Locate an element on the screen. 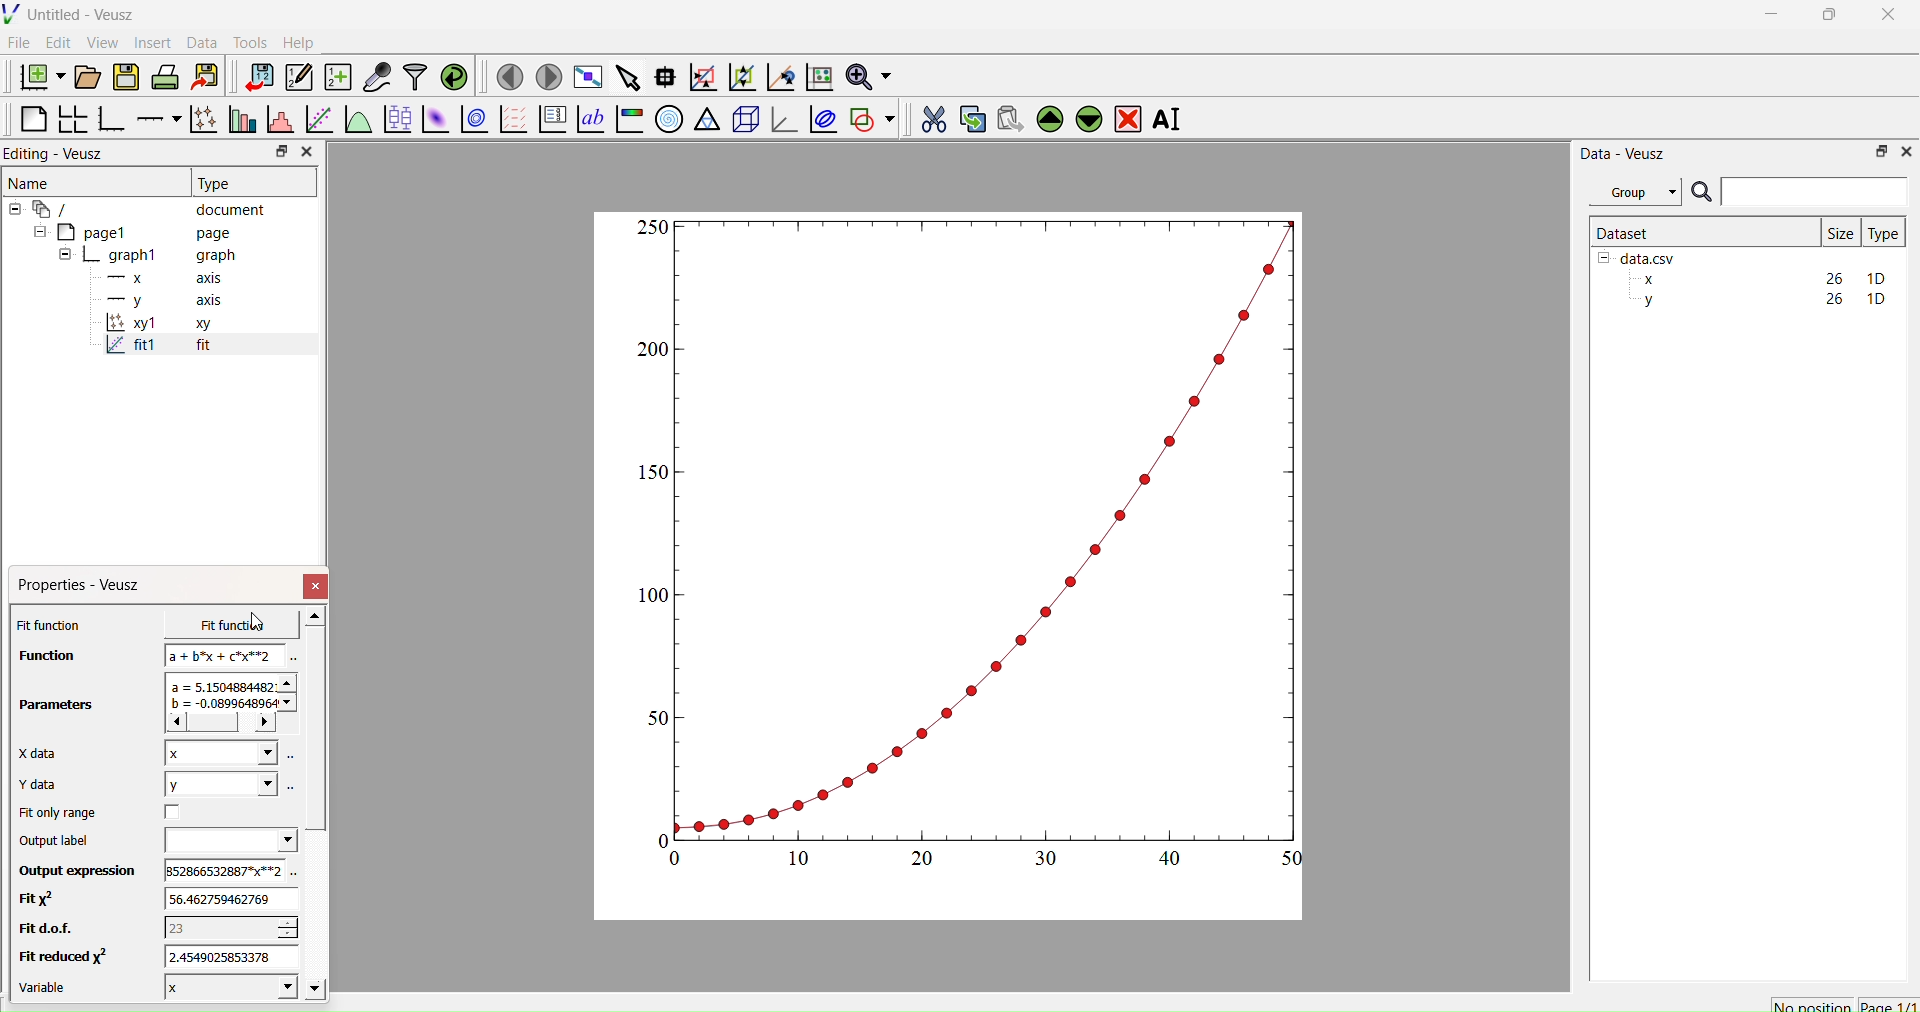 This screenshot has width=1920, height=1012. fit1 fit is located at coordinates (156, 349).